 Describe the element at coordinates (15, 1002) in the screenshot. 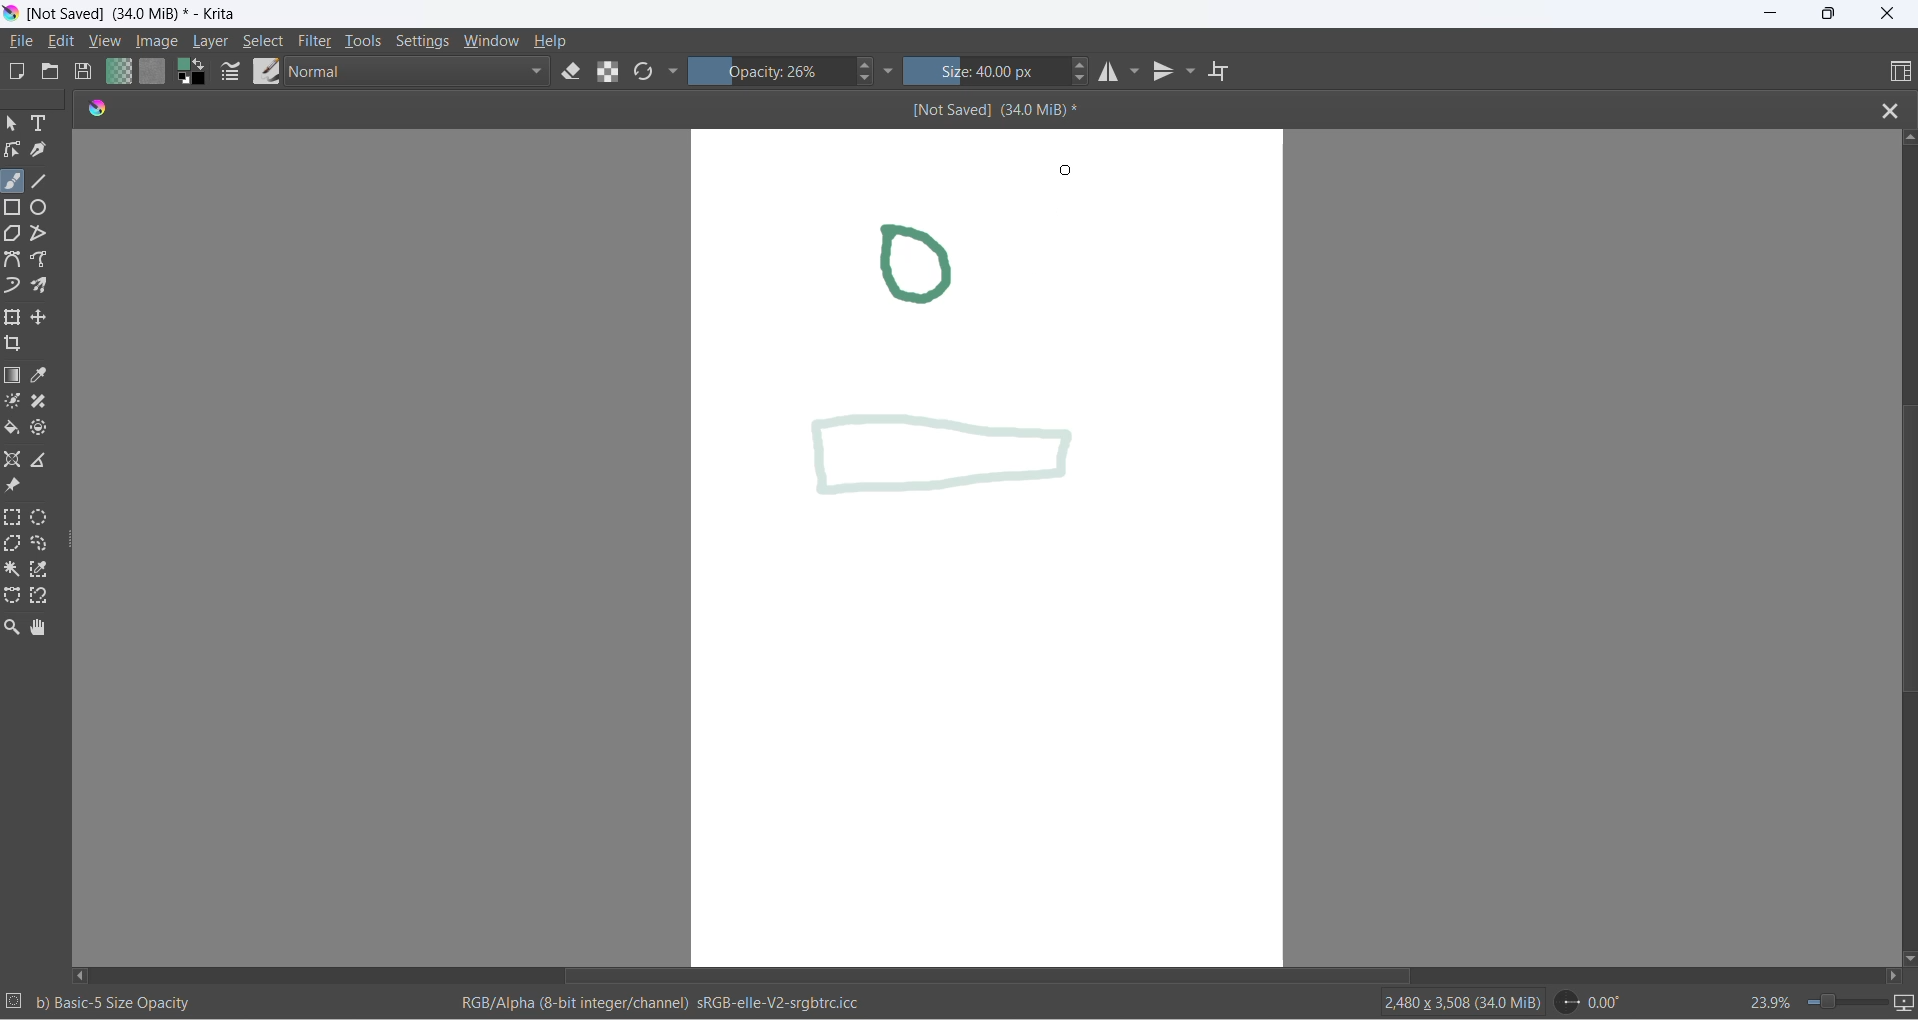

I see `selection setting` at that location.